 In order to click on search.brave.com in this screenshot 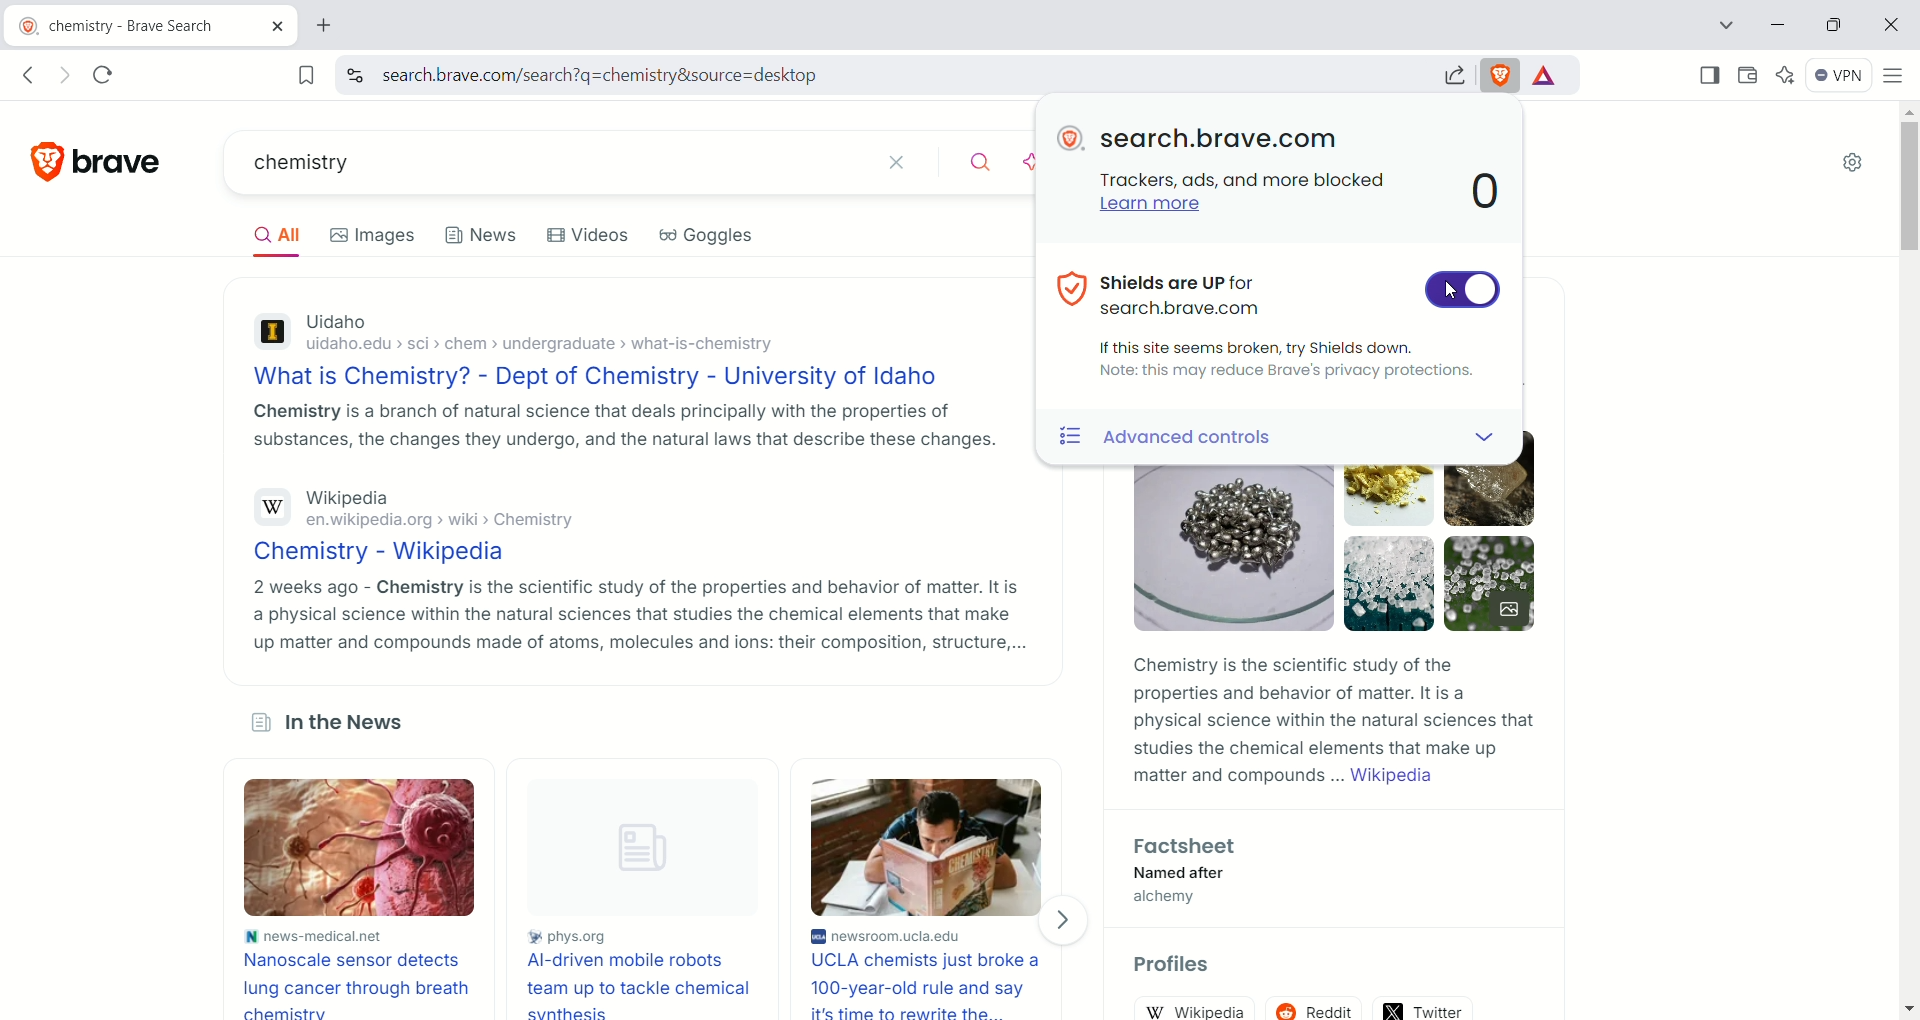, I will do `click(1221, 139)`.